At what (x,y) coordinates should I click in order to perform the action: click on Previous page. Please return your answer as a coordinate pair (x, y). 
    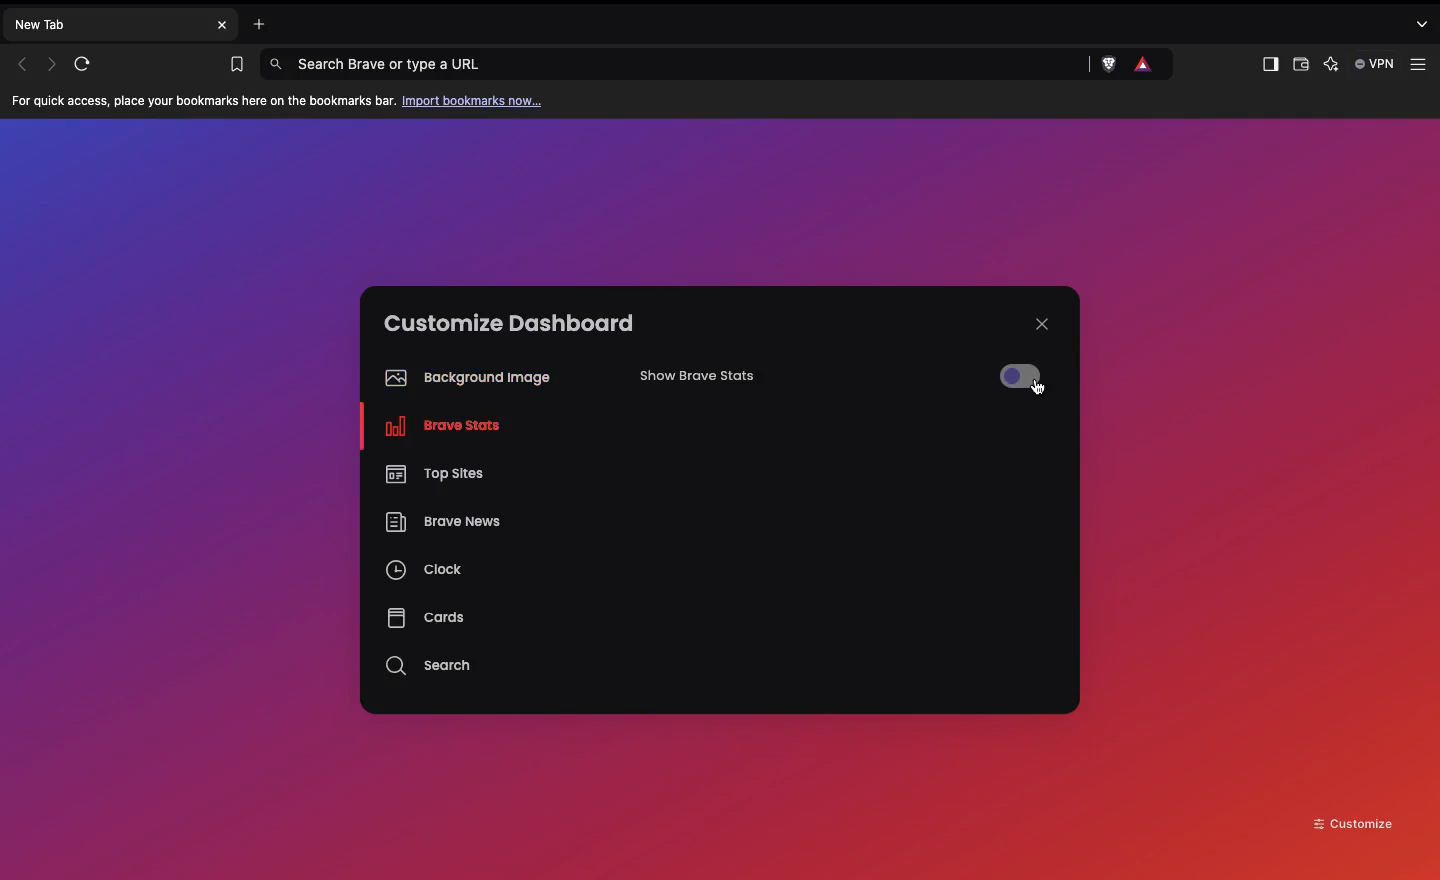
    Looking at the image, I should click on (22, 64).